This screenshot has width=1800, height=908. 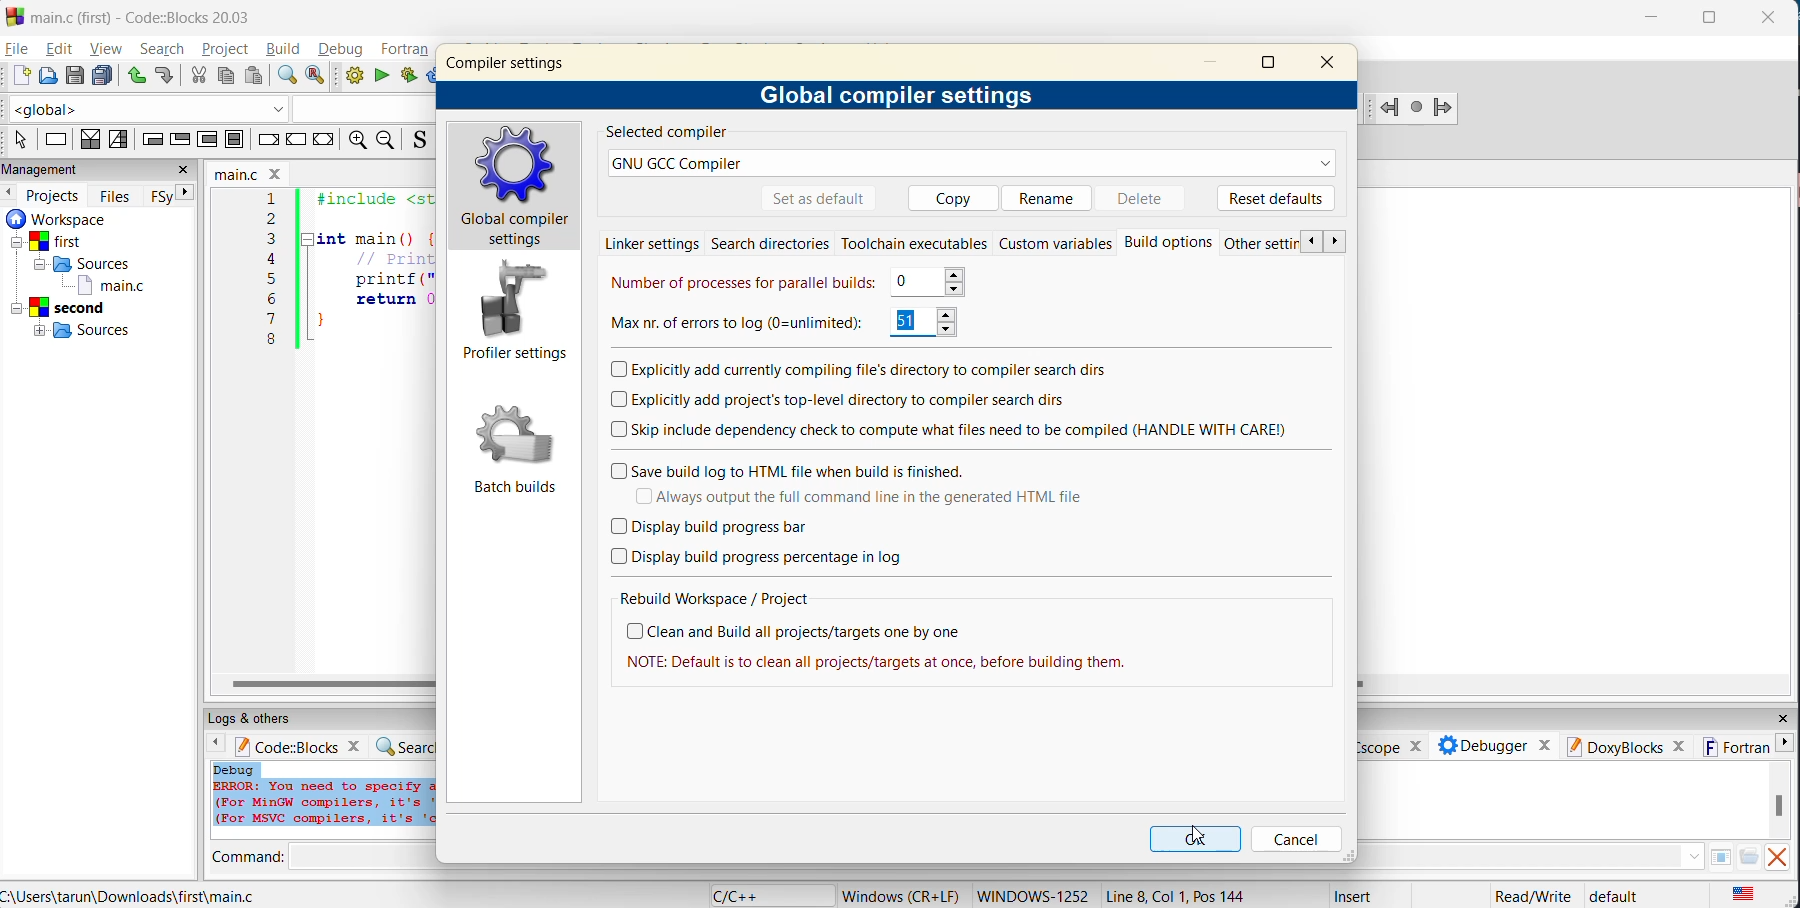 I want to click on delete, so click(x=1143, y=198).